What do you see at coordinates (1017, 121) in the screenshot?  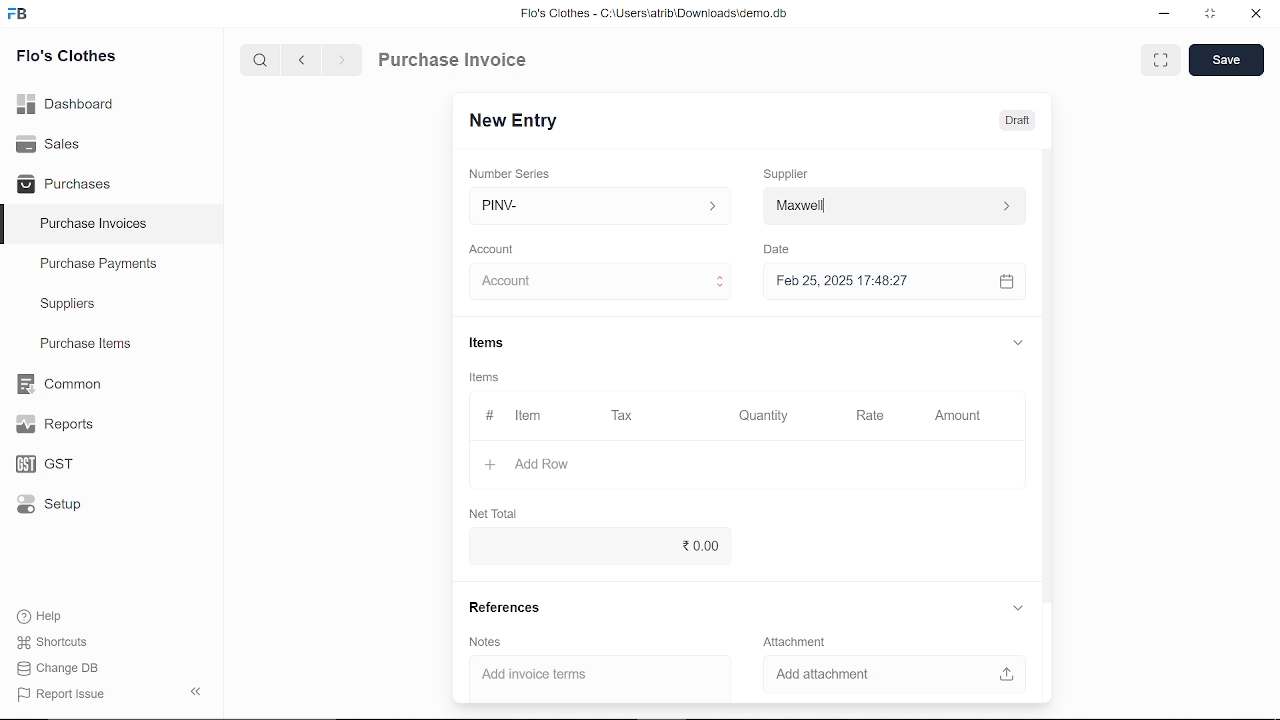 I see `Draft` at bounding box center [1017, 121].